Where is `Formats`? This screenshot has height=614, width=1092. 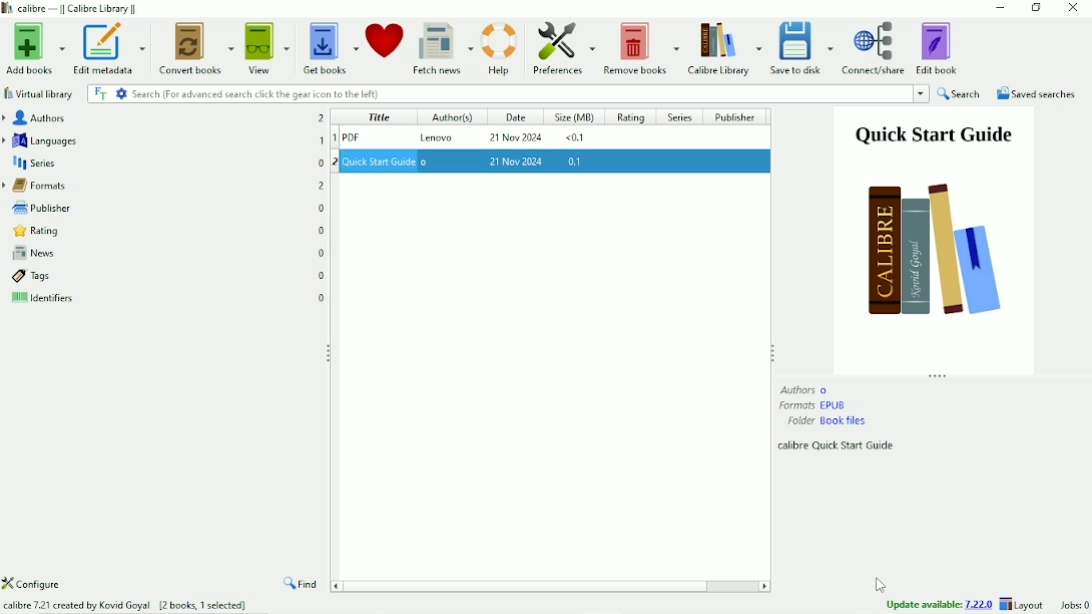
Formats is located at coordinates (164, 184).